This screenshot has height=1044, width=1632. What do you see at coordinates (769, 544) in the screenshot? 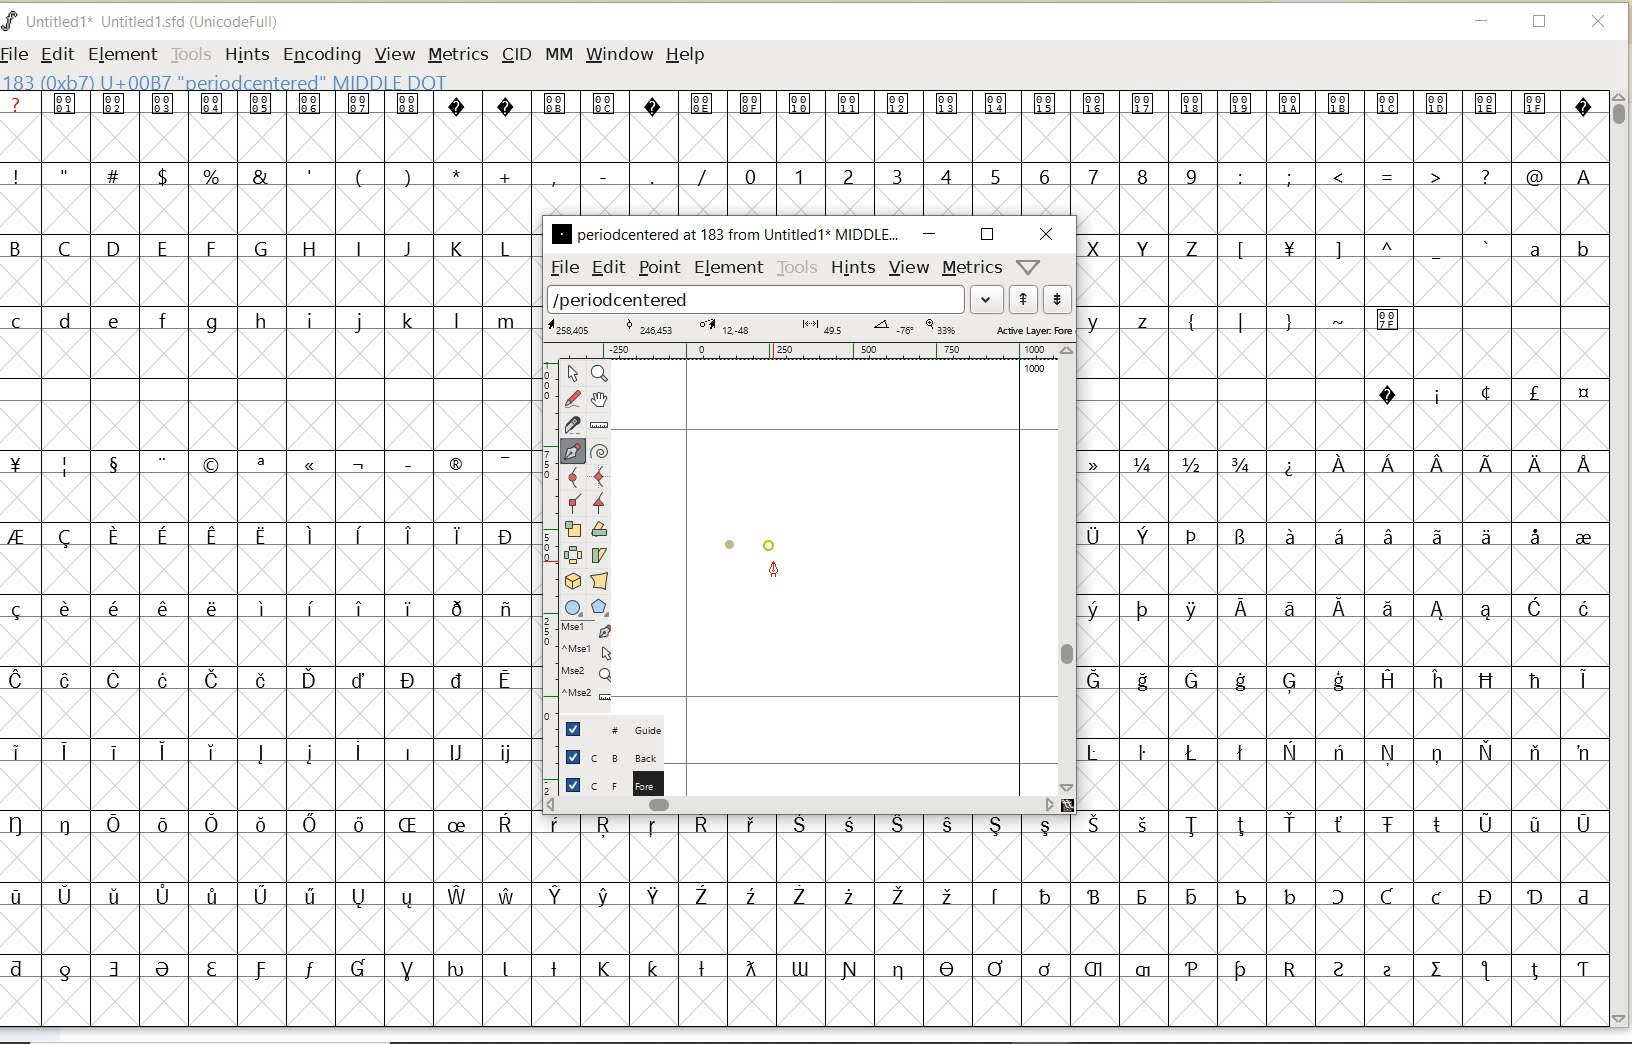
I see `dot` at bounding box center [769, 544].